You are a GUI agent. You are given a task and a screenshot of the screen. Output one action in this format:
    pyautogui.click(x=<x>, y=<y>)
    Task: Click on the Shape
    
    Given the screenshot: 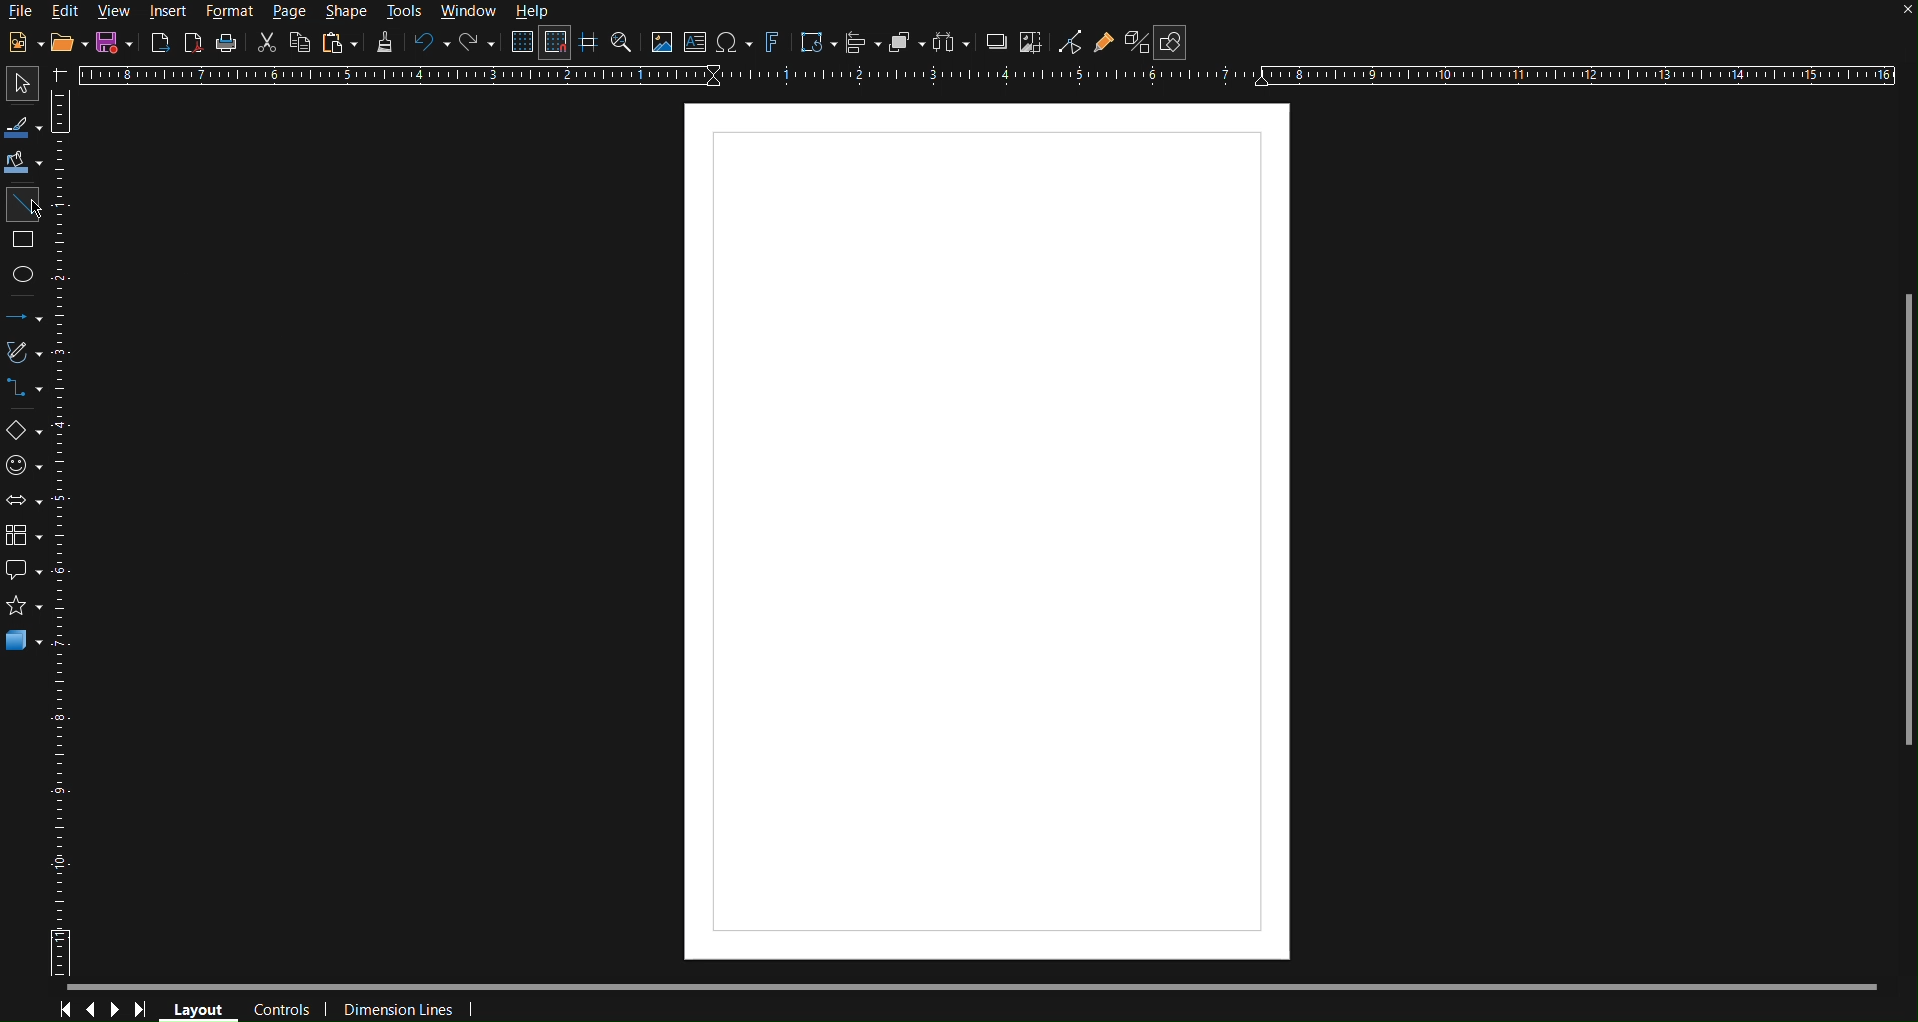 What is the action you would take?
    pyautogui.click(x=348, y=12)
    